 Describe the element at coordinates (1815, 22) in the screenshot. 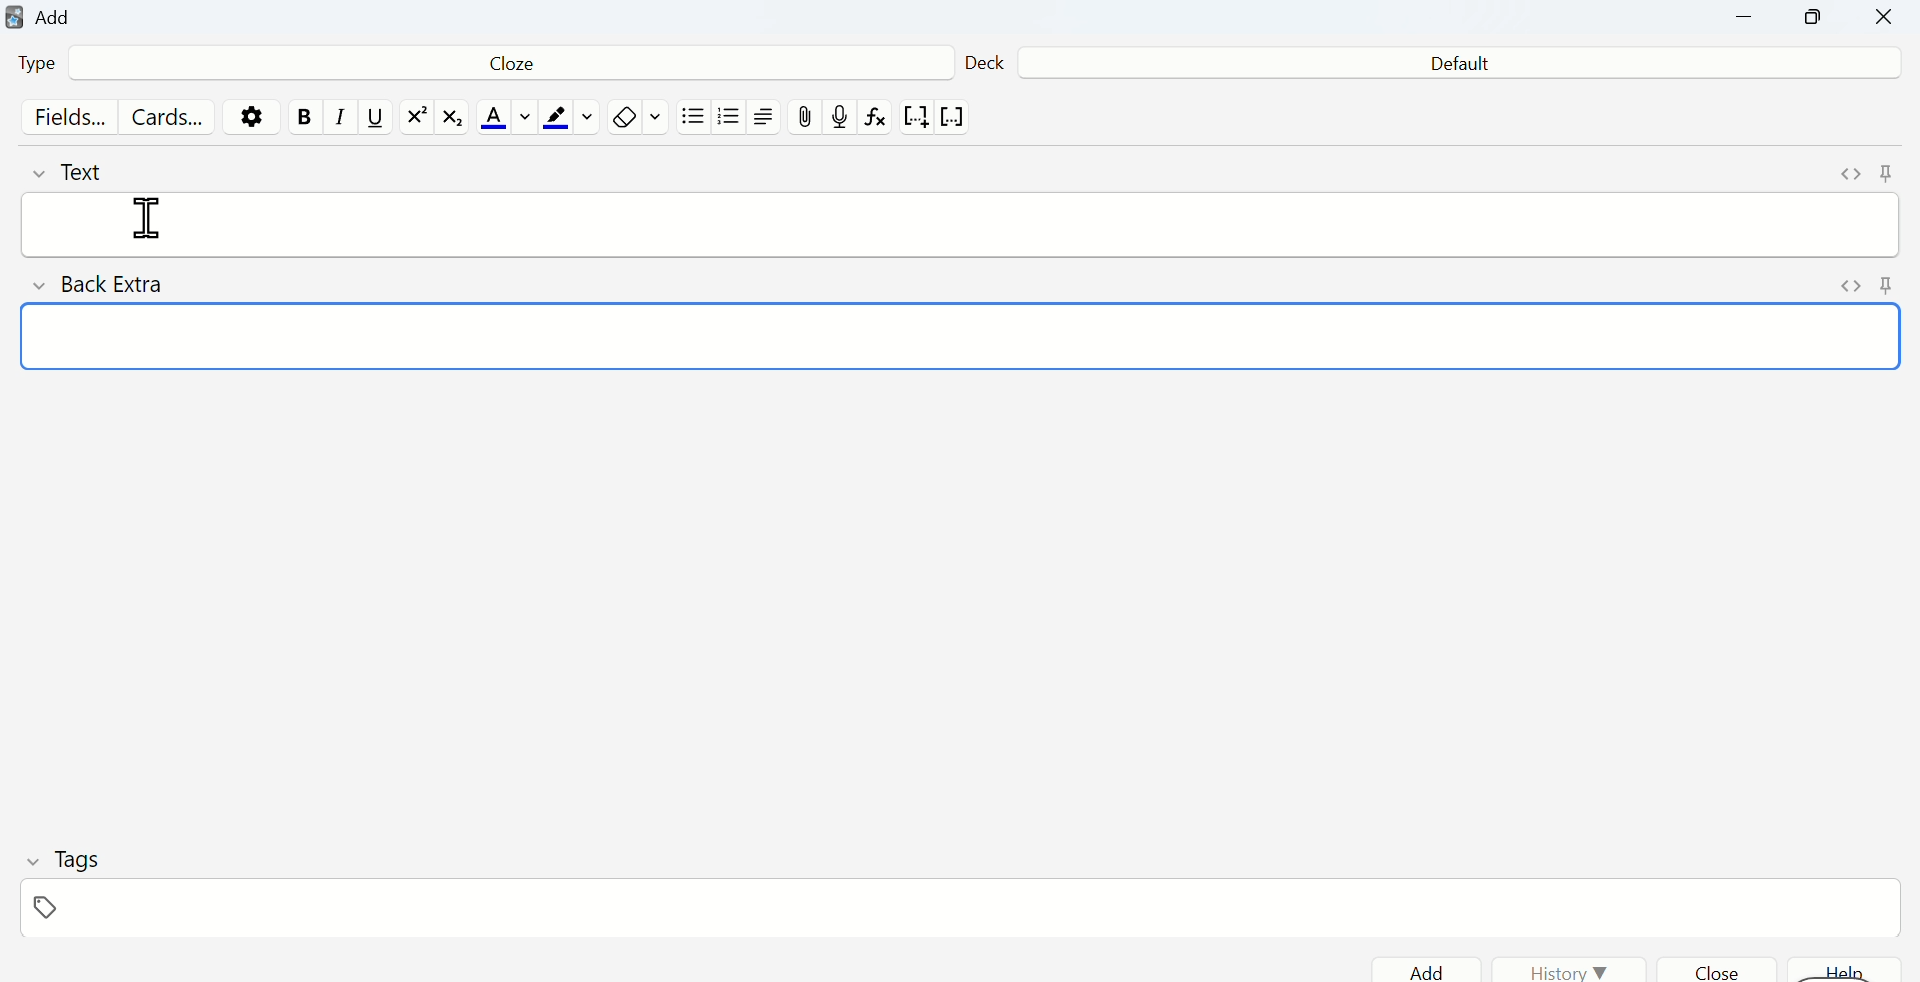

I see `Maximize` at that location.